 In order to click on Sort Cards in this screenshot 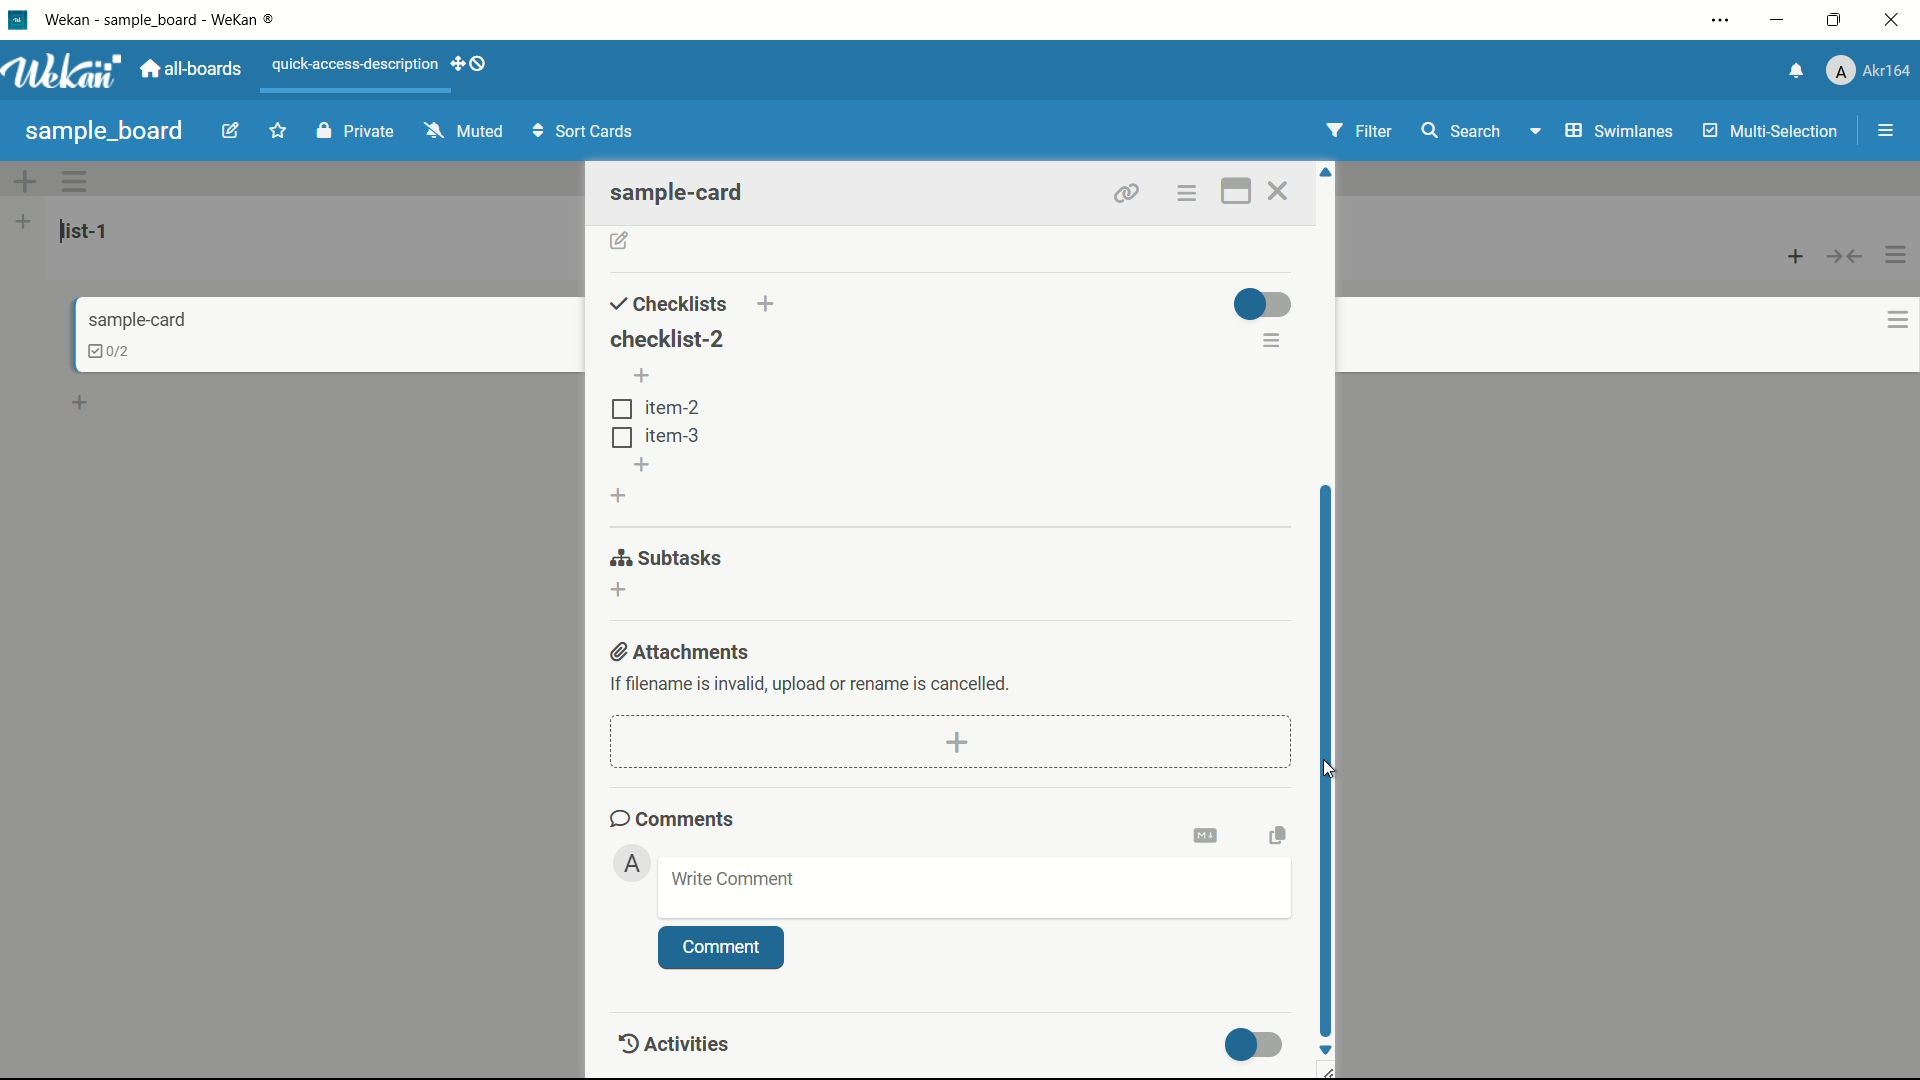, I will do `click(587, 130)`.